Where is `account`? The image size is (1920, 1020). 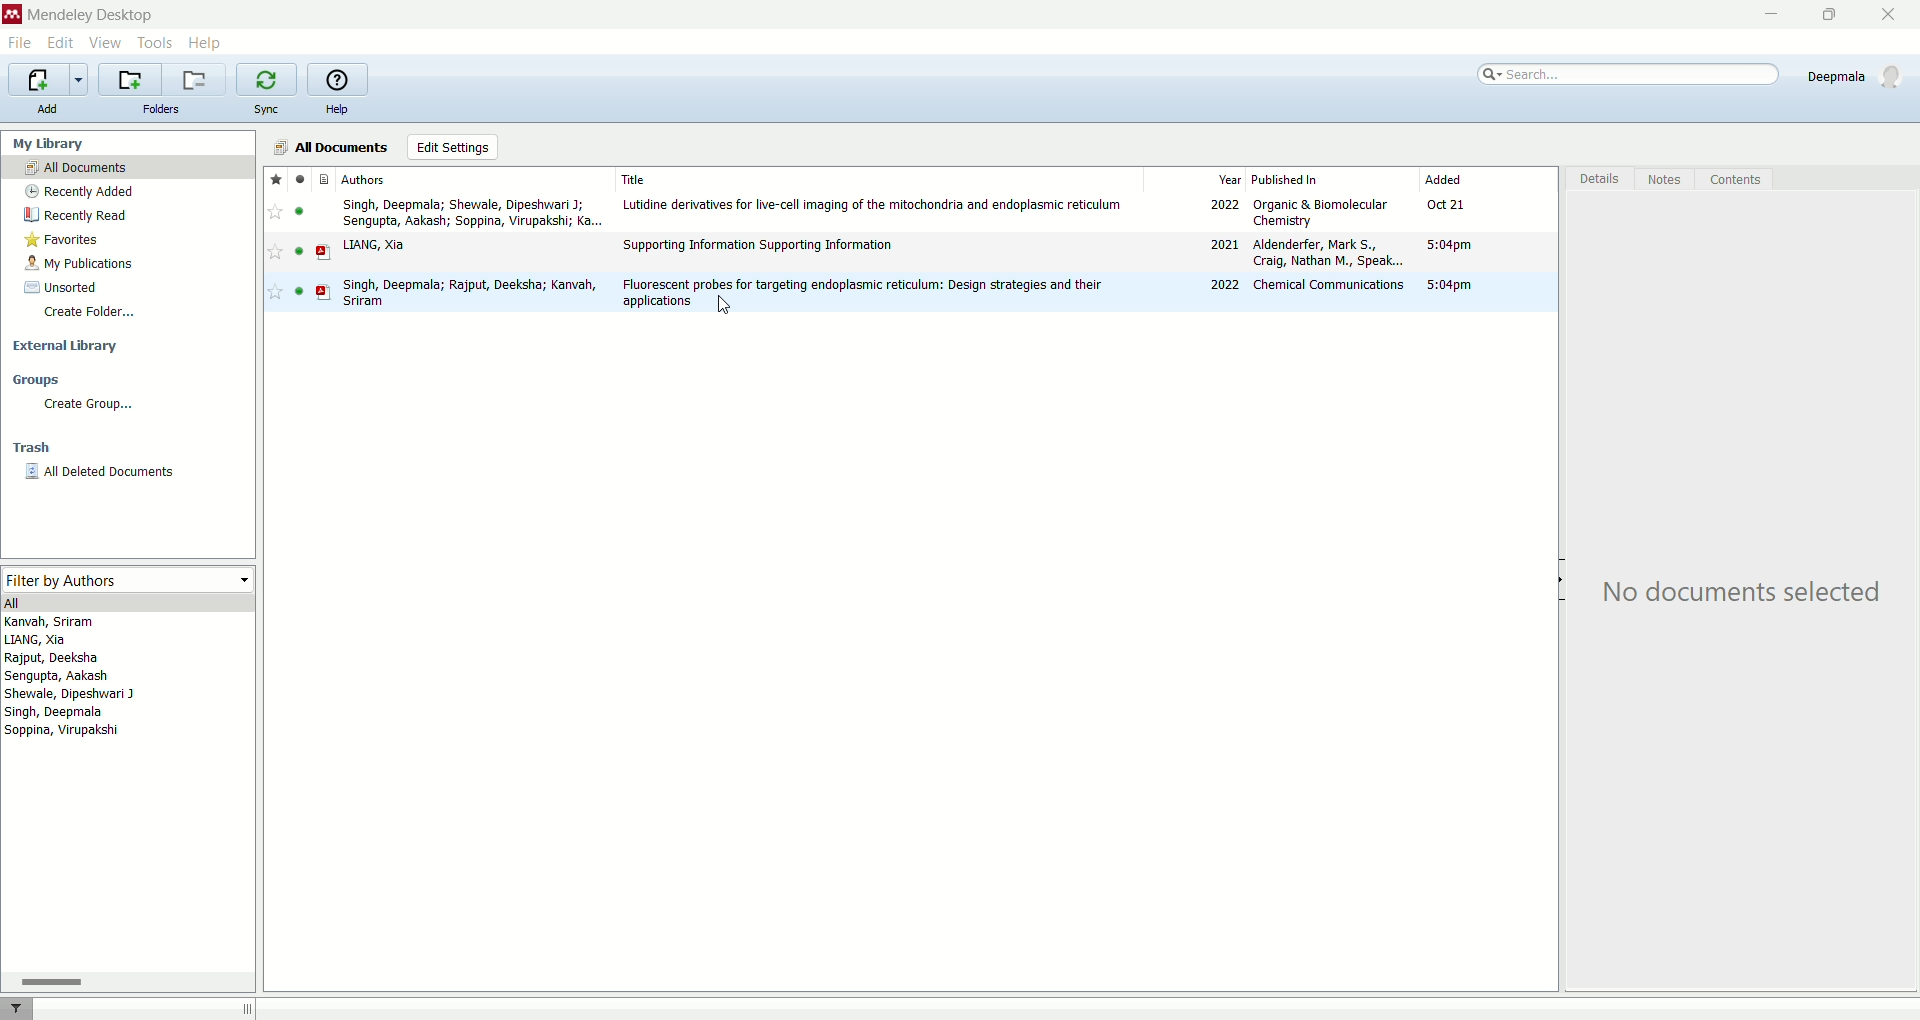
account is located at coordinates (1852, 75).